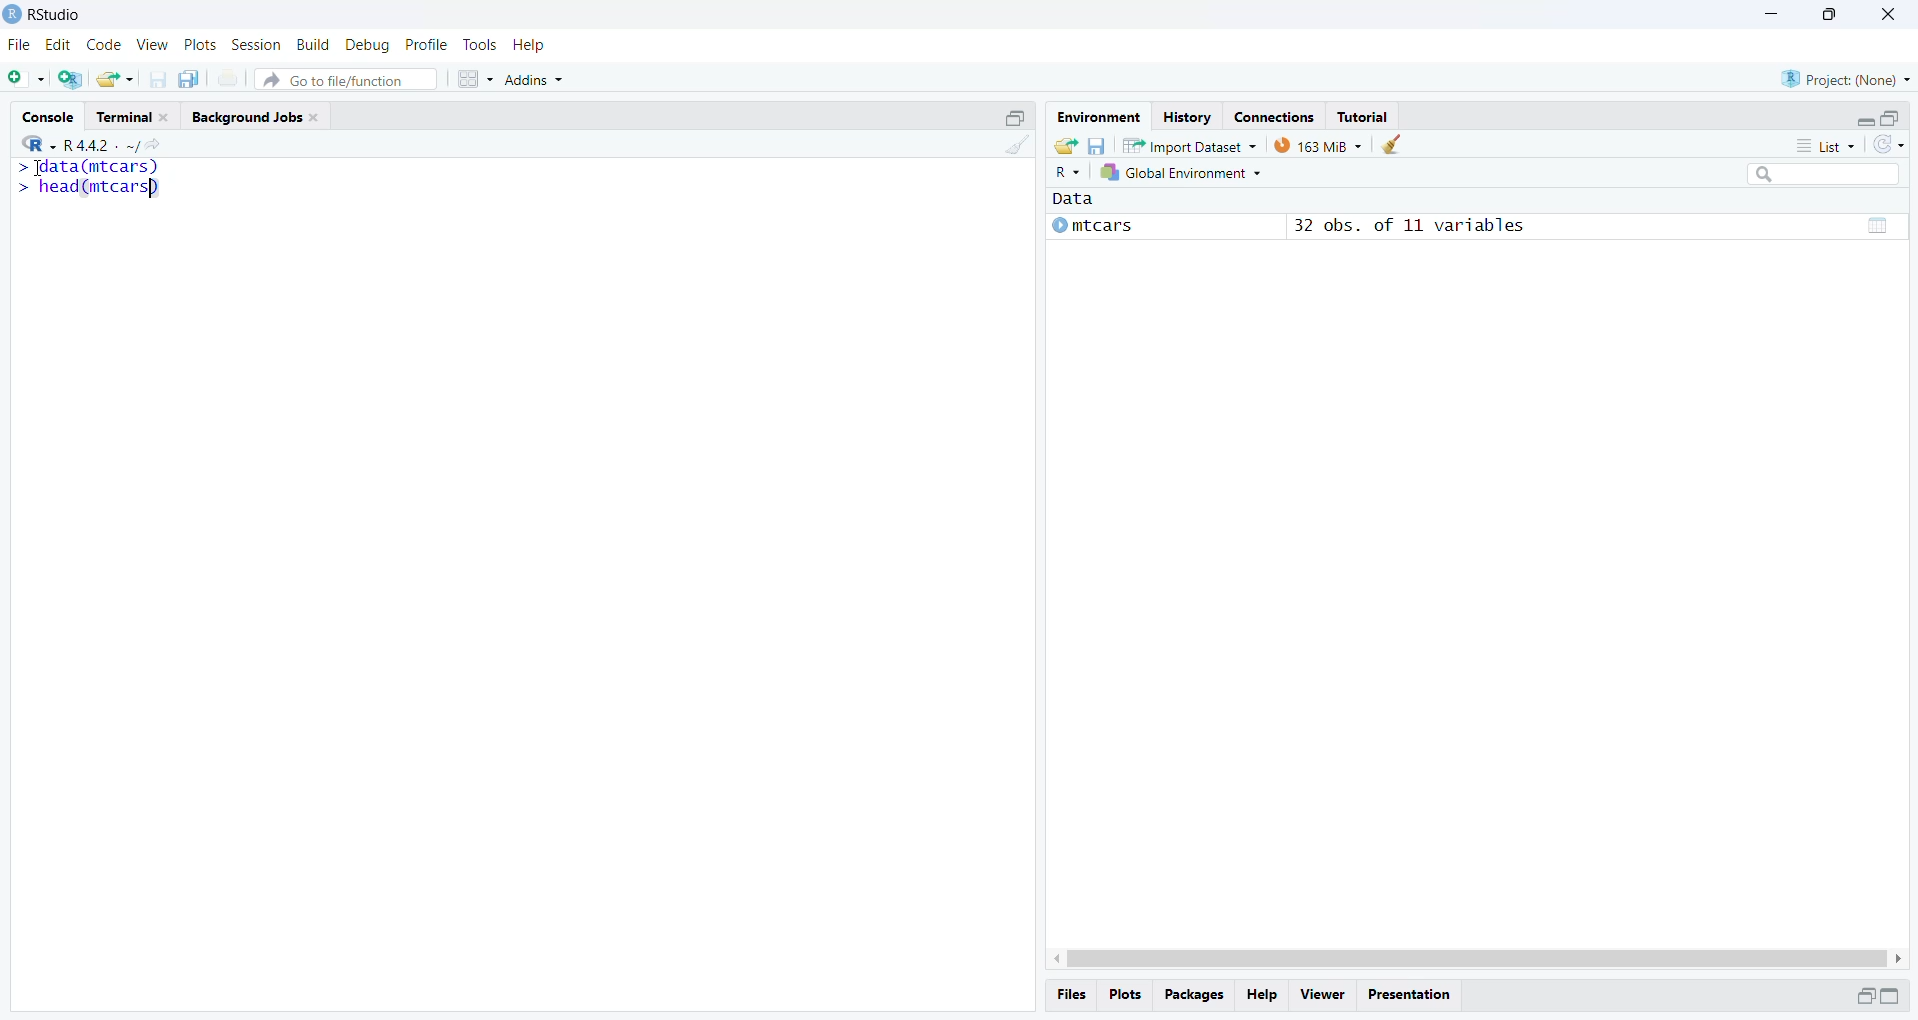  Describe the element at coordinates (427, 44) in the screenshot. I see `profile` at that location.